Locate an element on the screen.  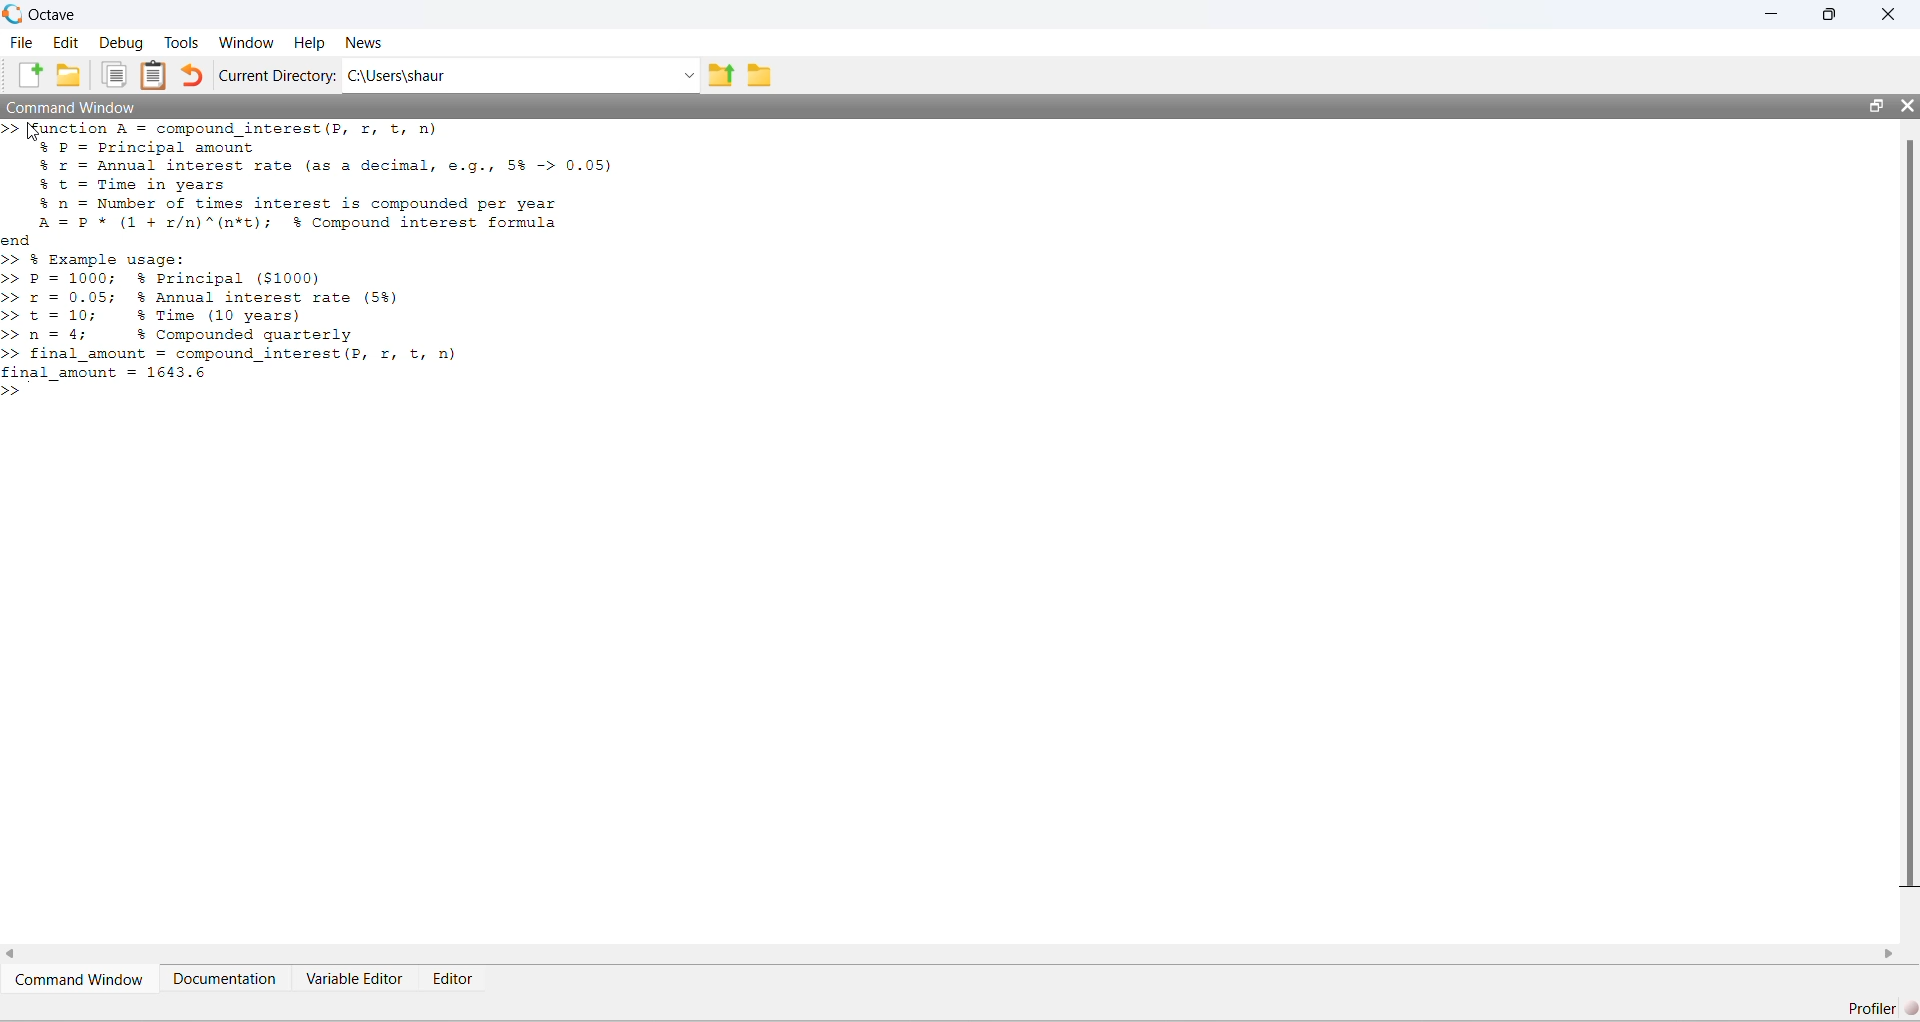
Undo is located at coordinates (190, 75).